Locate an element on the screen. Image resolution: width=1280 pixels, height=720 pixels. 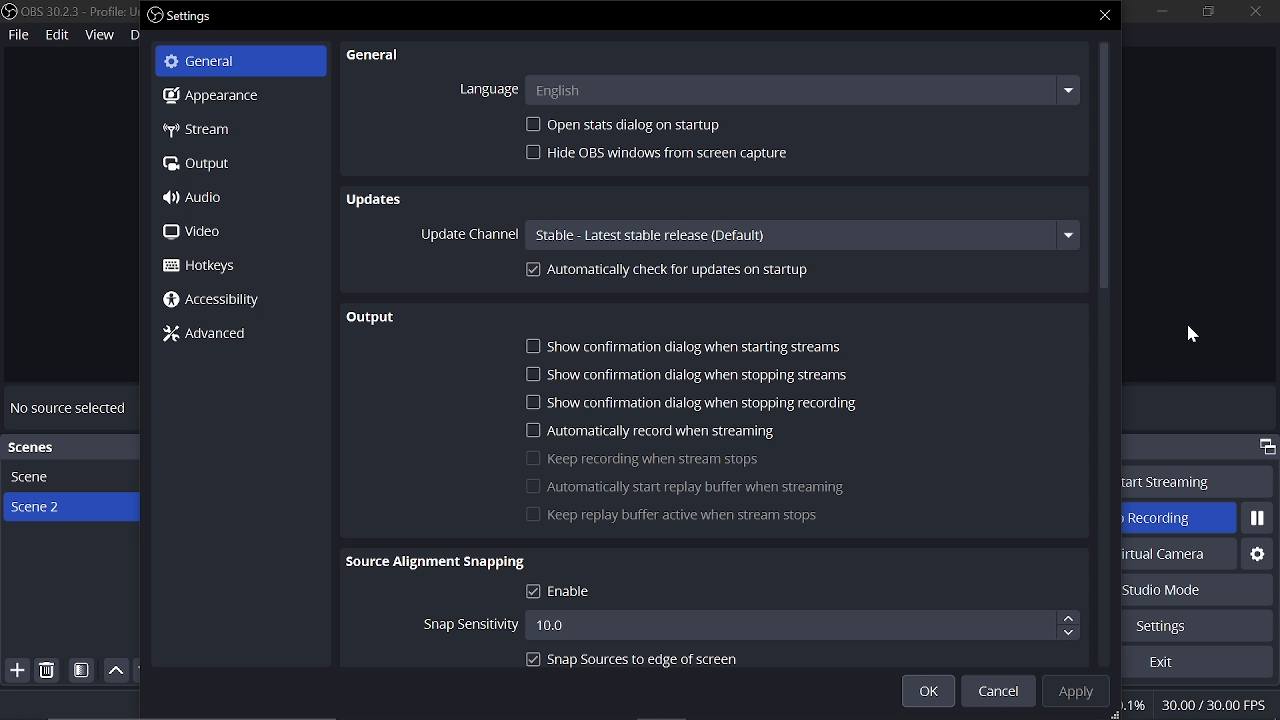
open stats dialog is located at coordinates (627, 124).